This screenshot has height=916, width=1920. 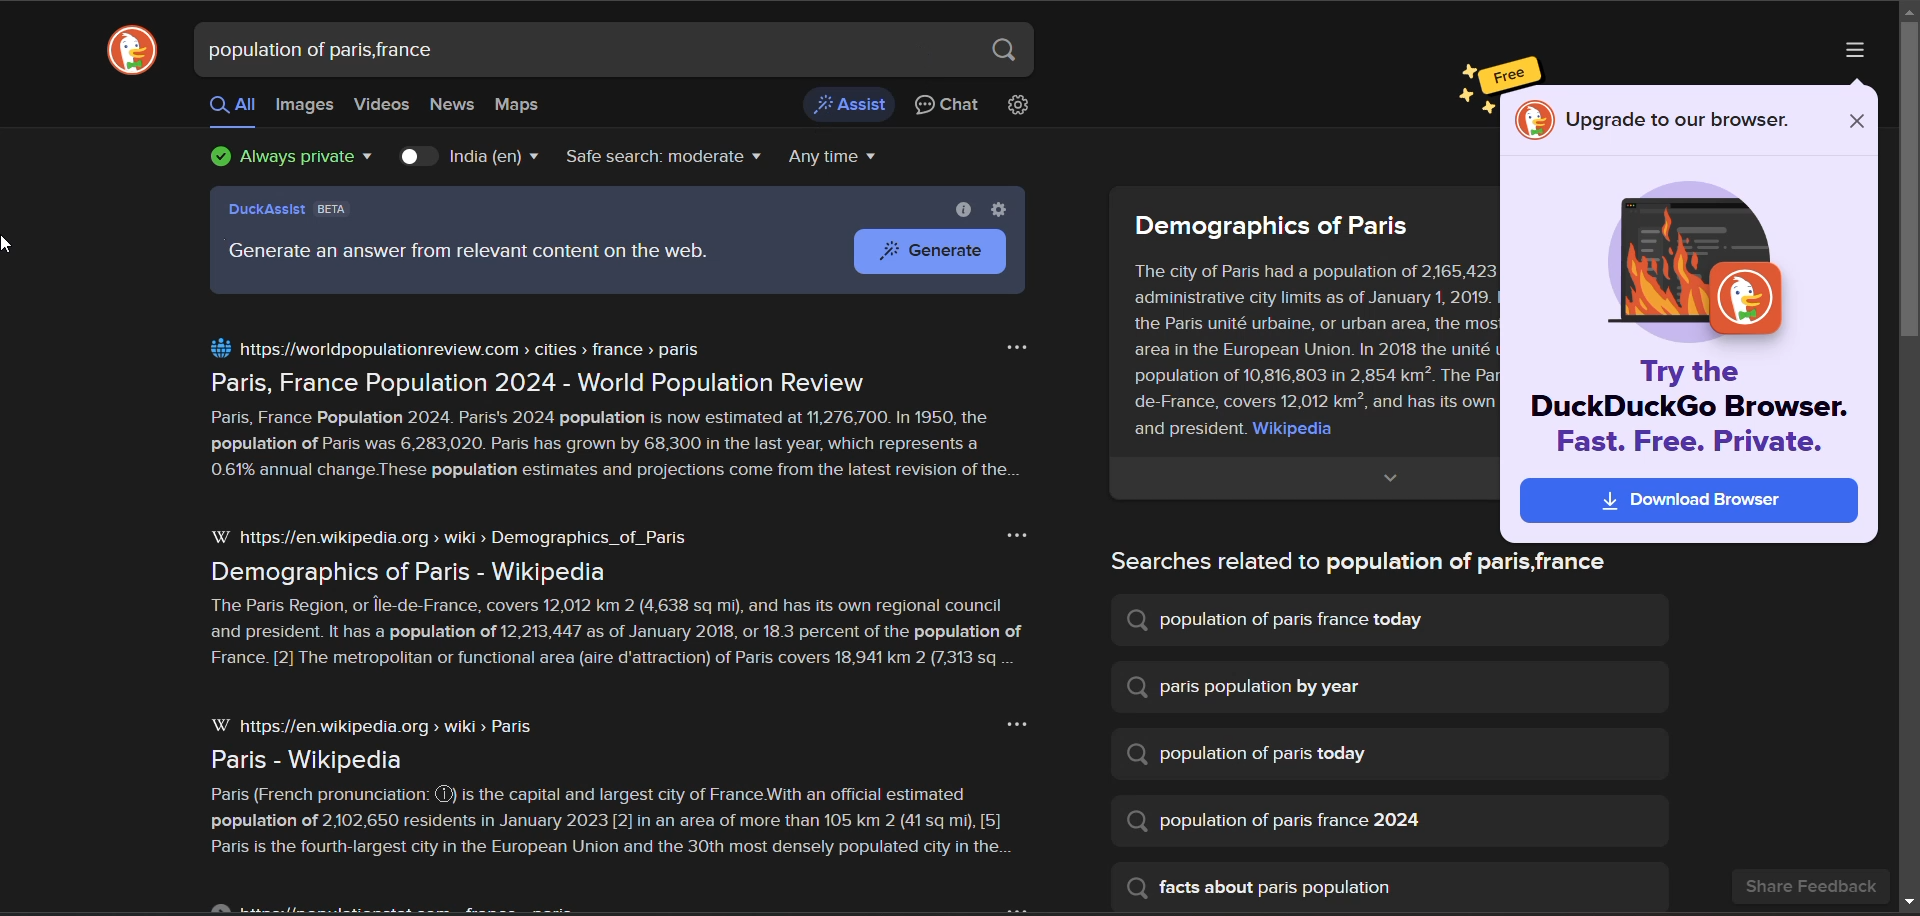 What do you see at coordinates (1281, 822) in the screenshot?
I see `population of paris france 2024` at bounding box center [1281, 822].